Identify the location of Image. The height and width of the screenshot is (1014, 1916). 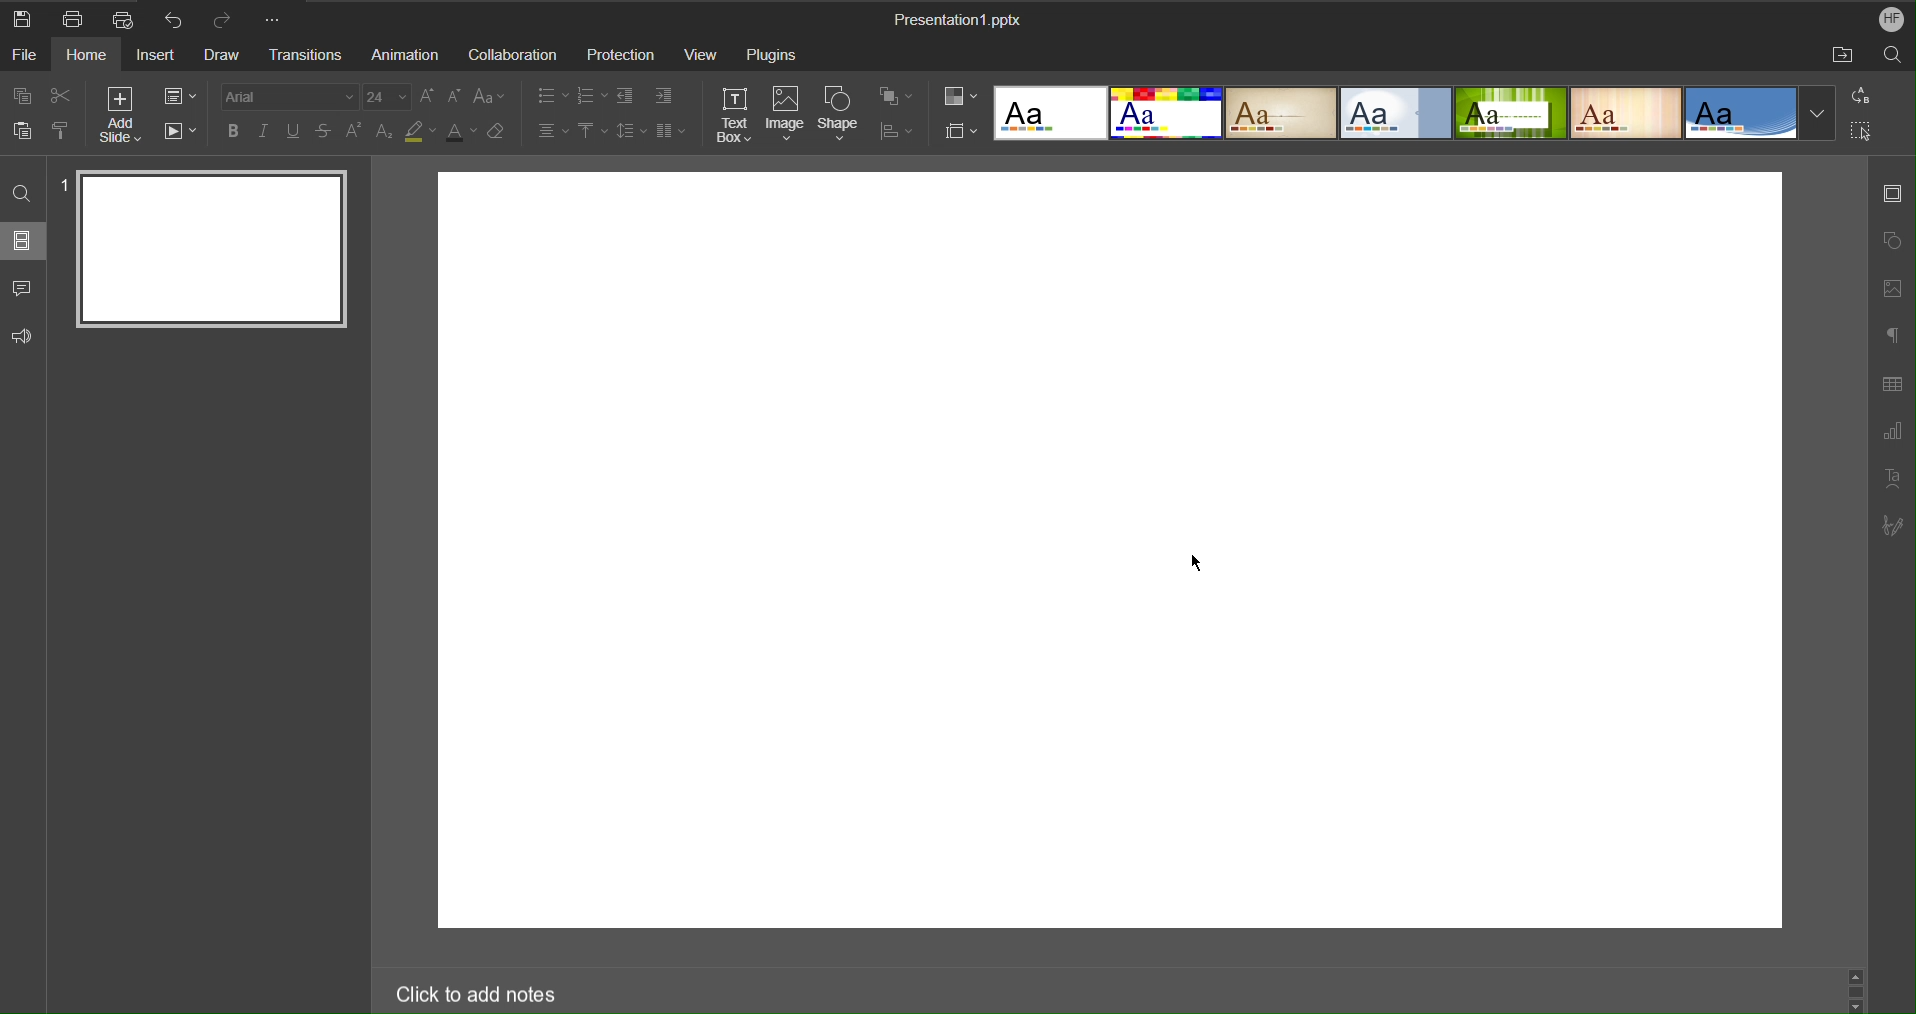
(786, 115).